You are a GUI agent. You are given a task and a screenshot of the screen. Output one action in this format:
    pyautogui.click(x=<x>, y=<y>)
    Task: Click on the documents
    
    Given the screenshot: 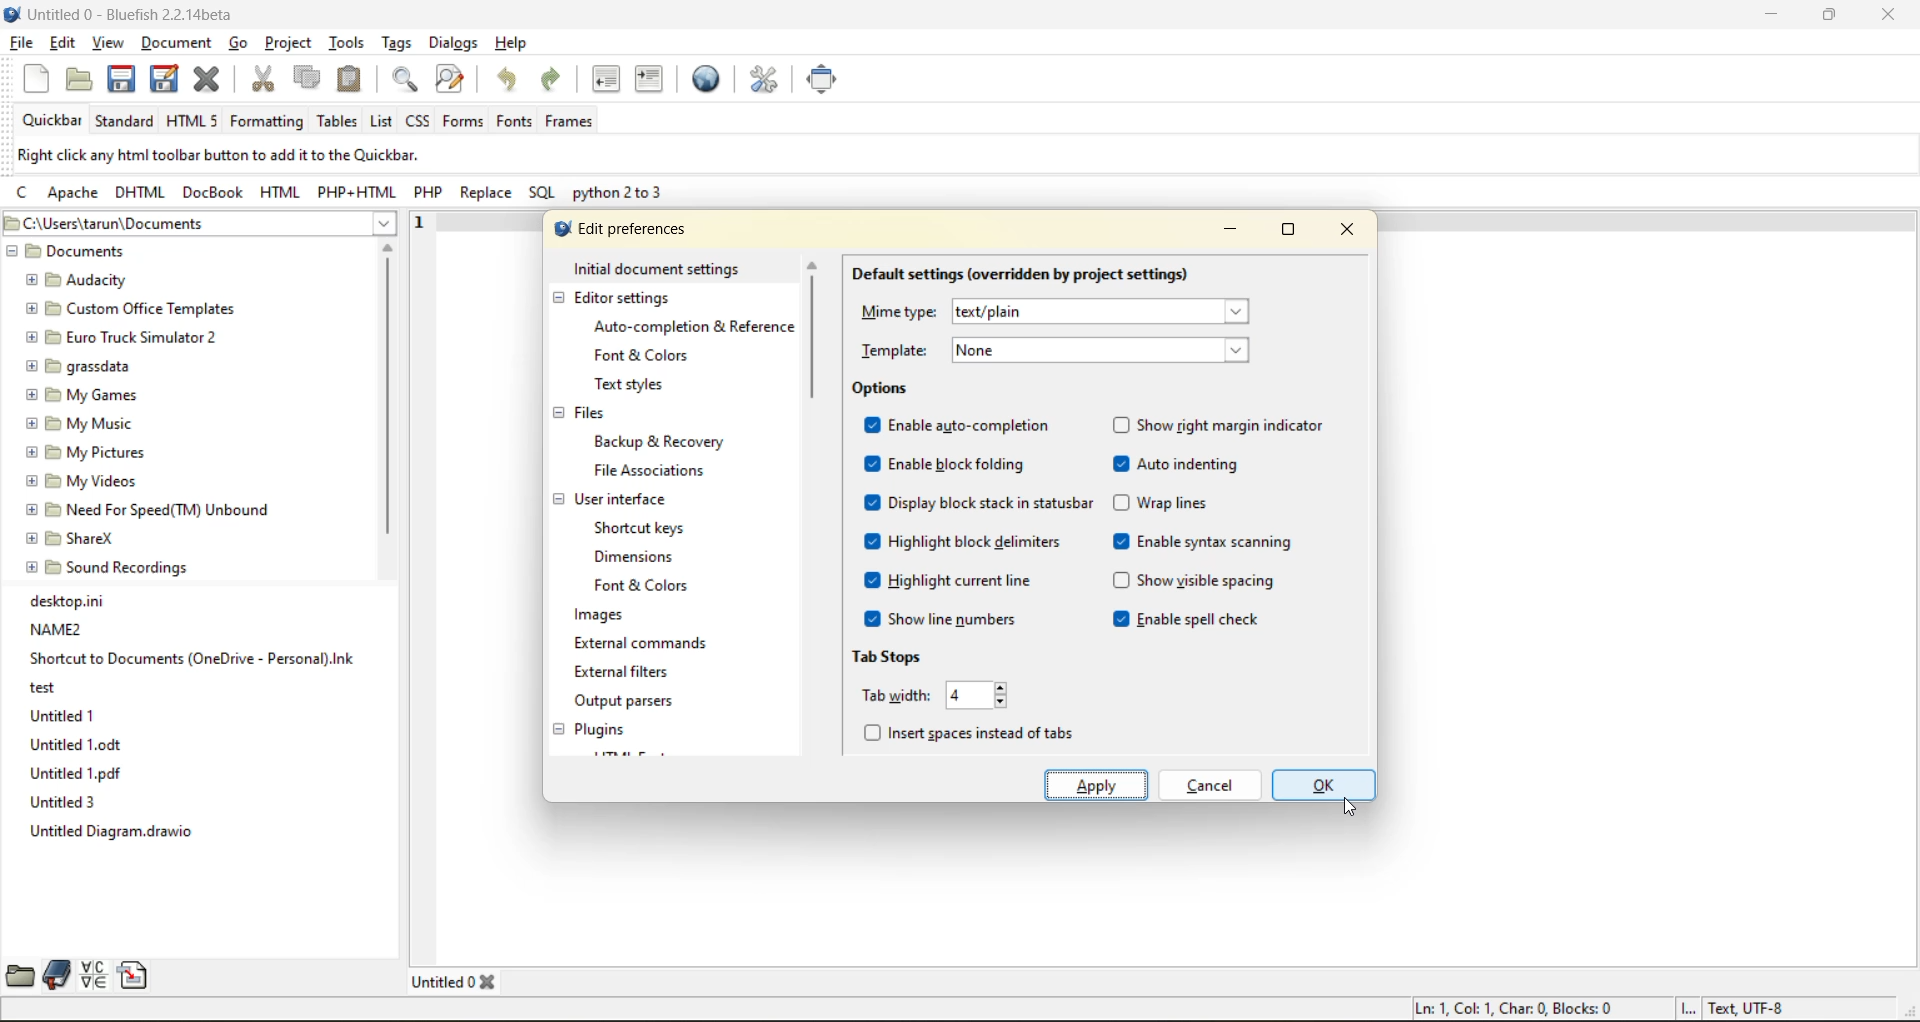 What is the action you would take?
    pyautogui.click(x=124, y=253)
    